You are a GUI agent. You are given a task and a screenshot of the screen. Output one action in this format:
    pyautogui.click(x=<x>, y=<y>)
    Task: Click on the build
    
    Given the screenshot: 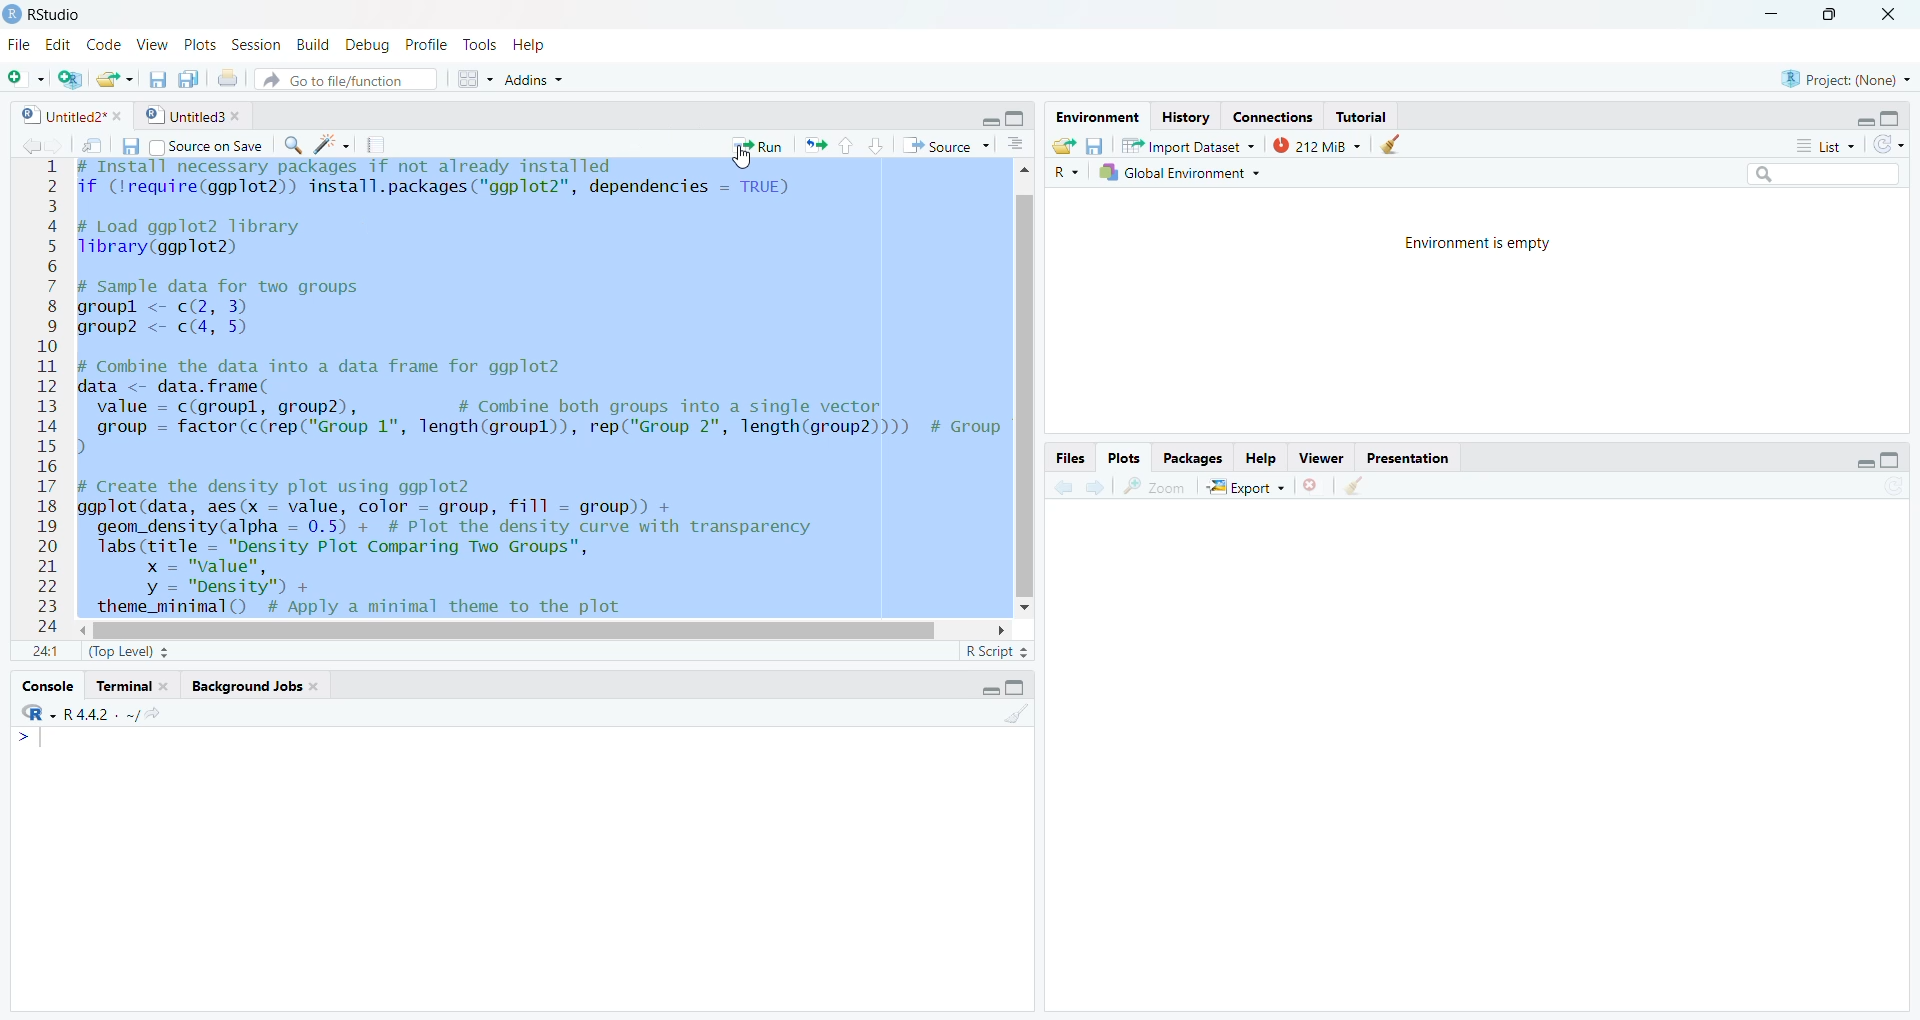 What is the action you would take?
    pyautogui.click(x=312, y=44)
    